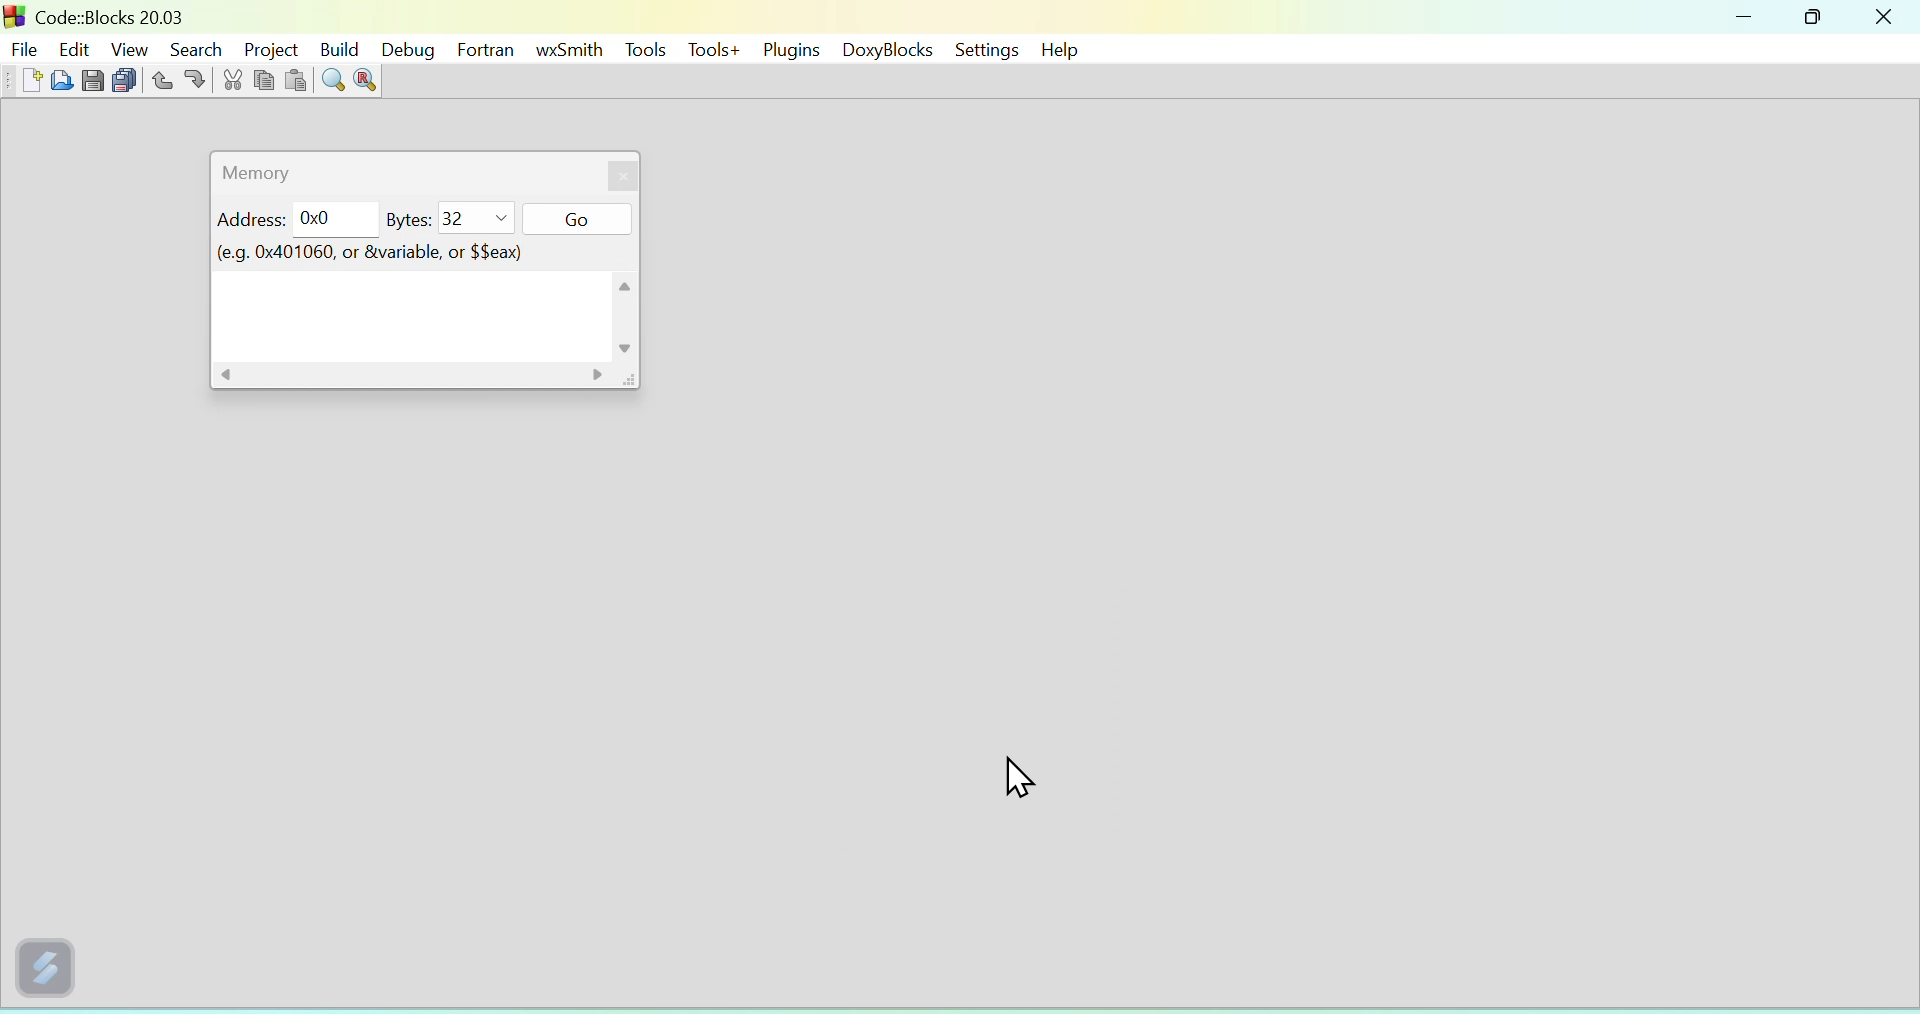 This screenshot has height=1014, width=1920. Describe the element at coordinates (338, 46) in the screenshot. I see `Build` at that location.